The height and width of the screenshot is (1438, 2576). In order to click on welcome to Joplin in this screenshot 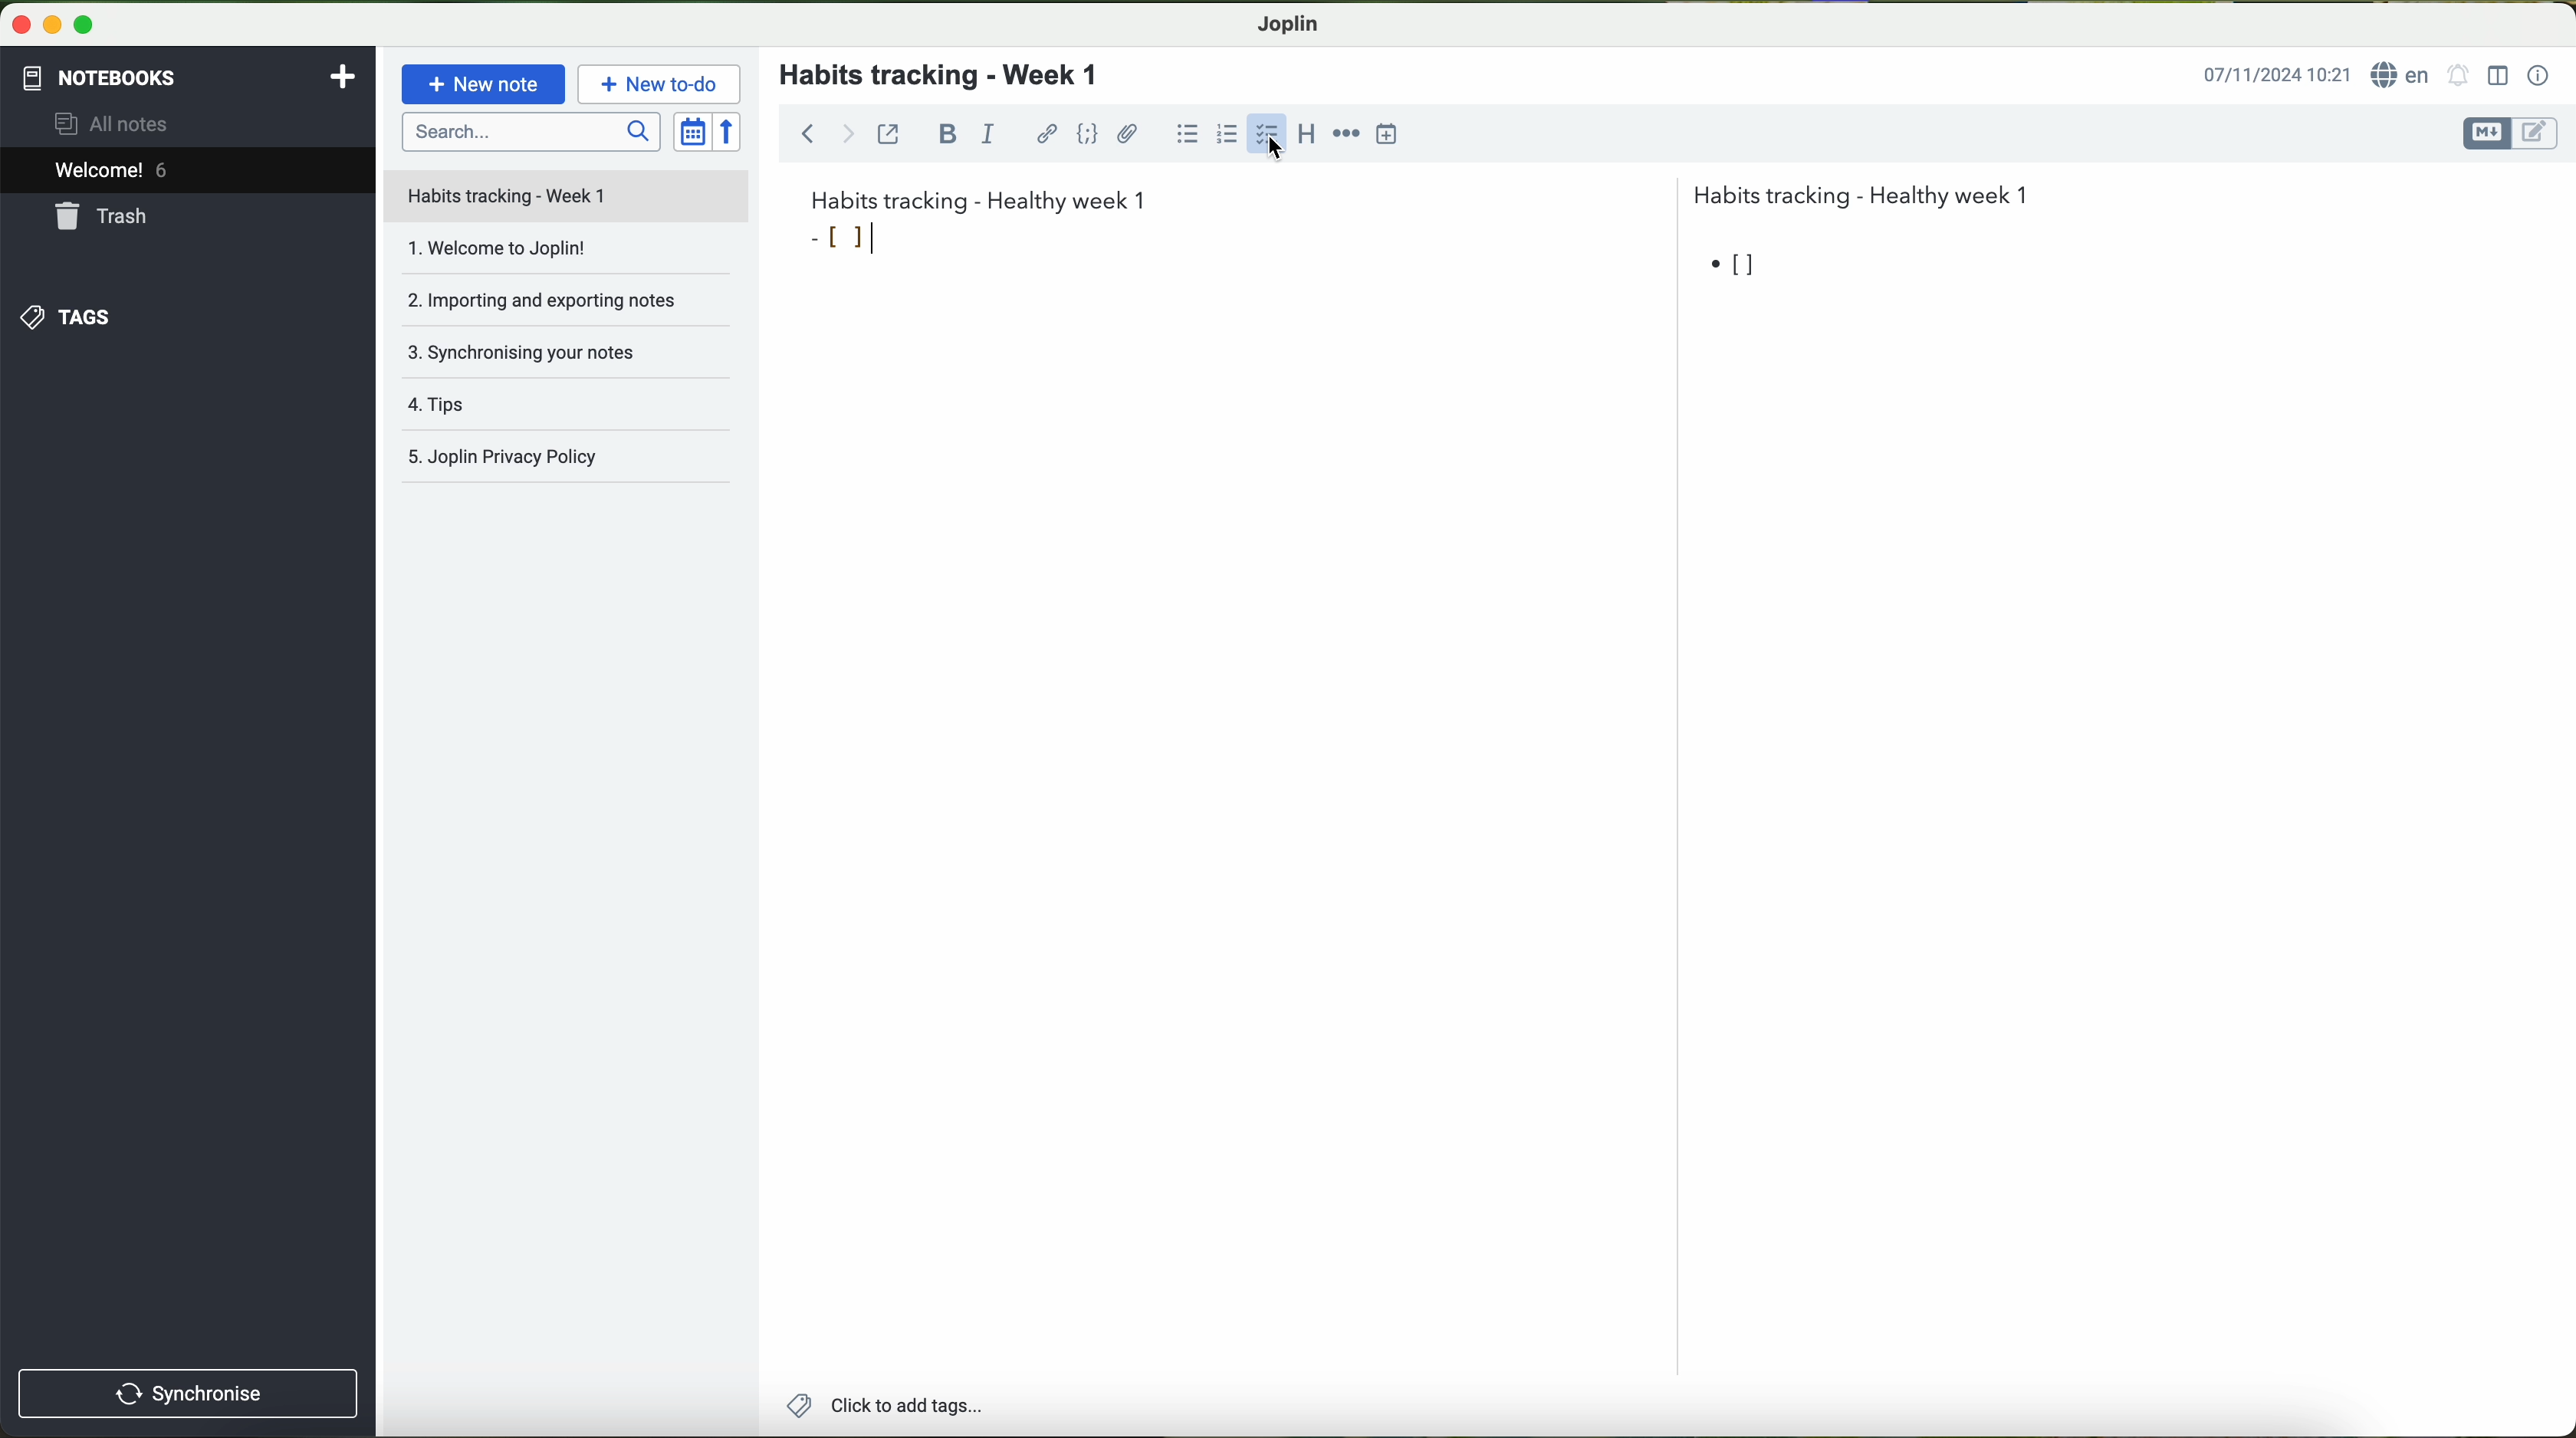, I will do `click(564, 257)`.